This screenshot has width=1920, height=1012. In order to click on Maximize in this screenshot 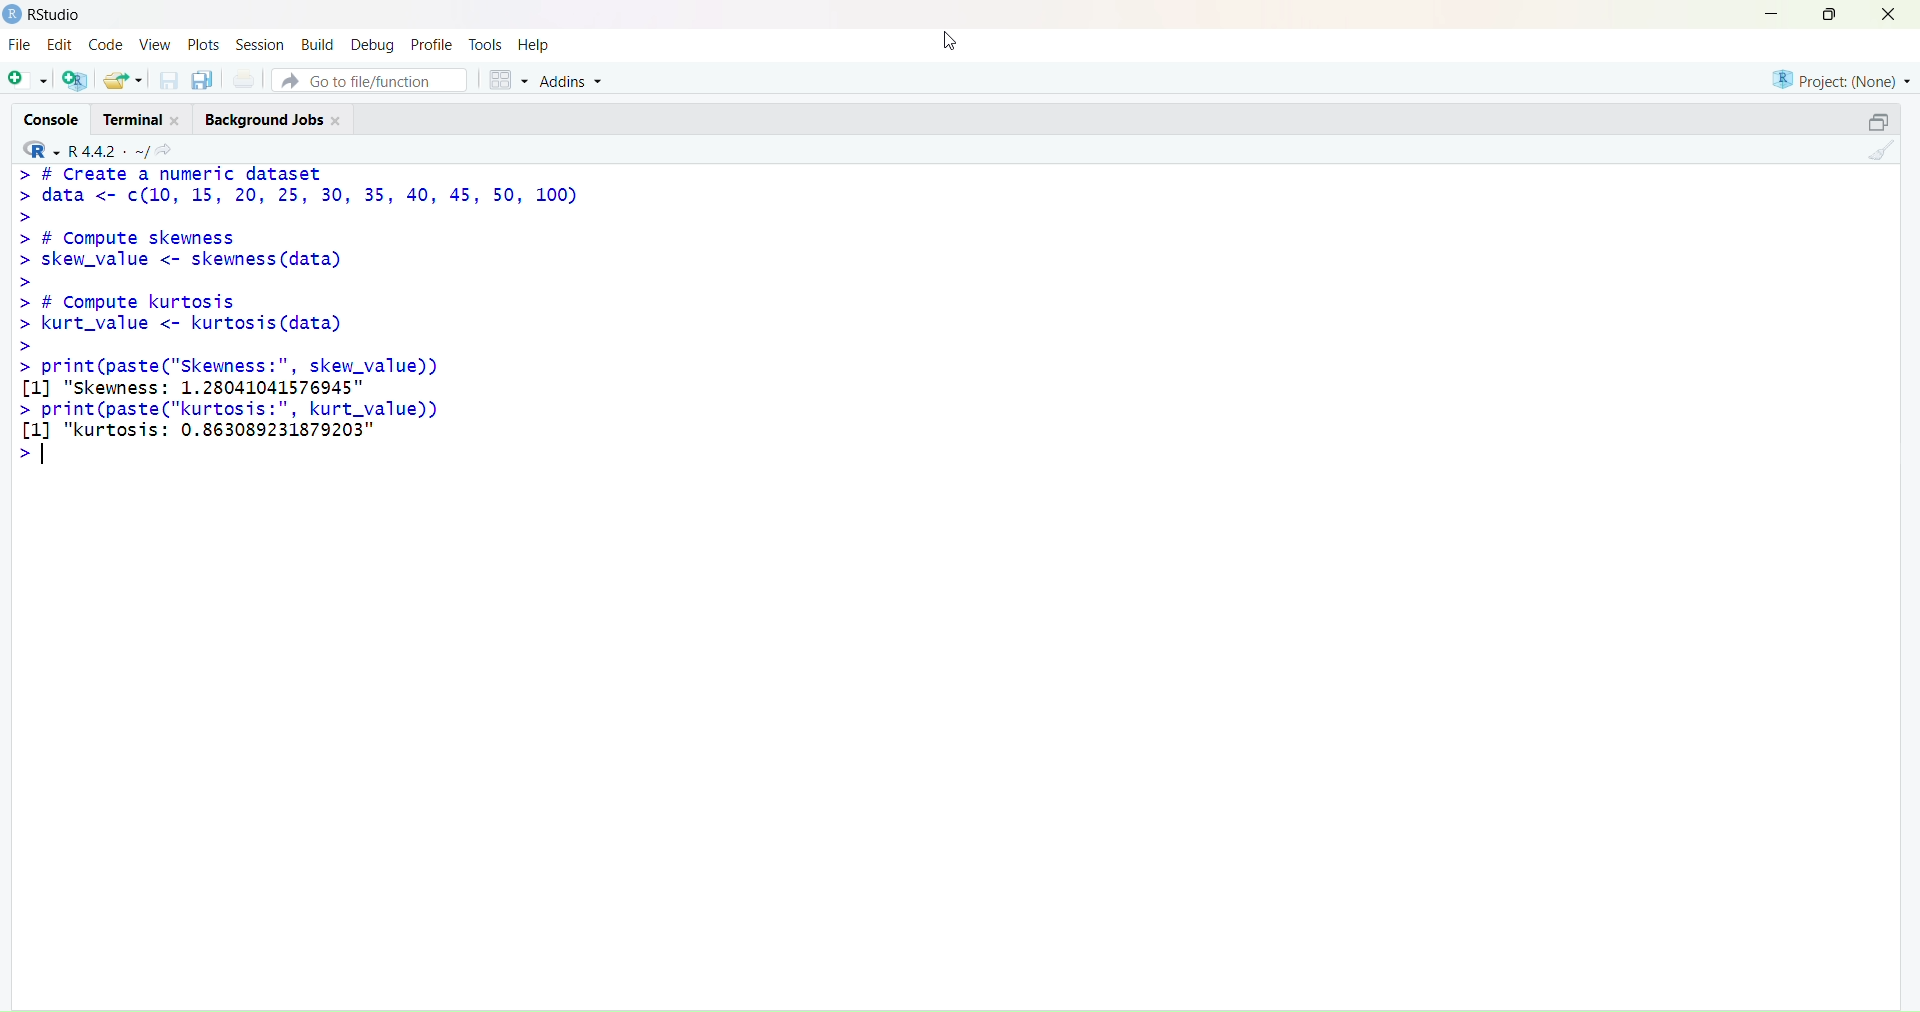, I will do `click(1829, 17)`.